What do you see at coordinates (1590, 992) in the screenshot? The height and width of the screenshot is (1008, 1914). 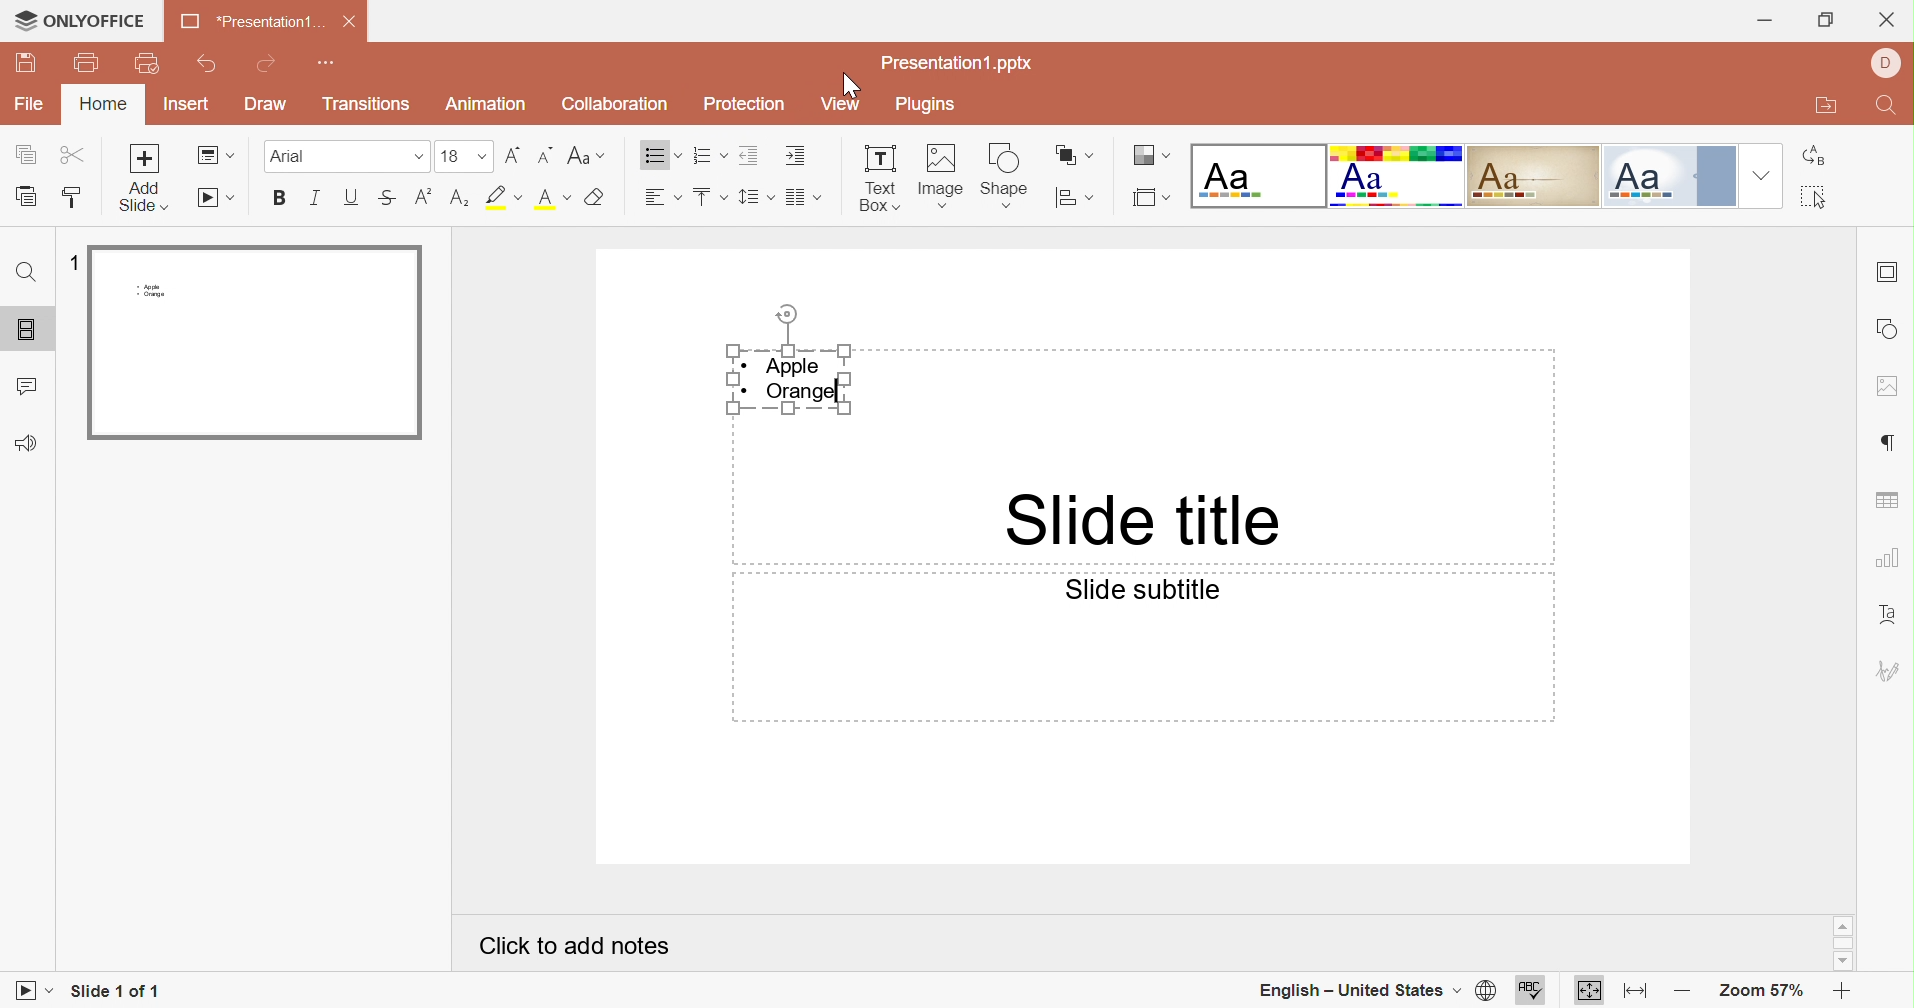 I see `Fit to slide` at bounding box center [1590, 992].